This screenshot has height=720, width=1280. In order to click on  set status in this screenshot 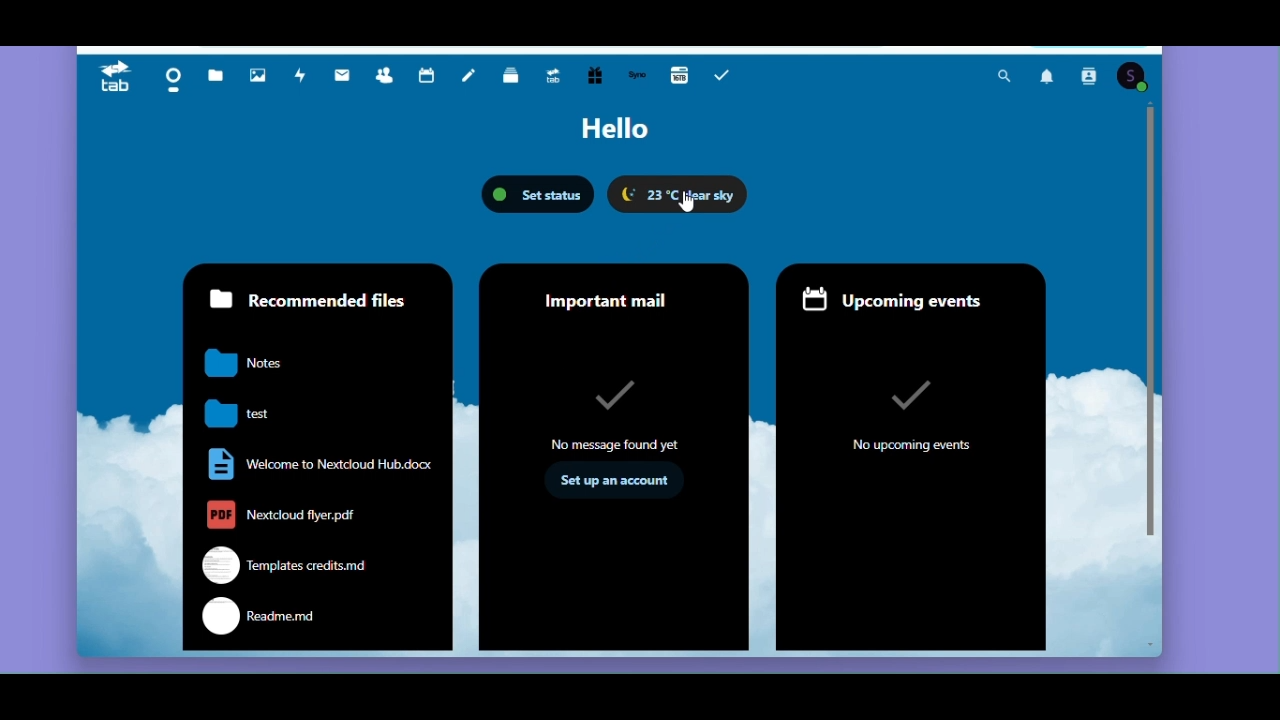, I will do `click(539, 194)`.